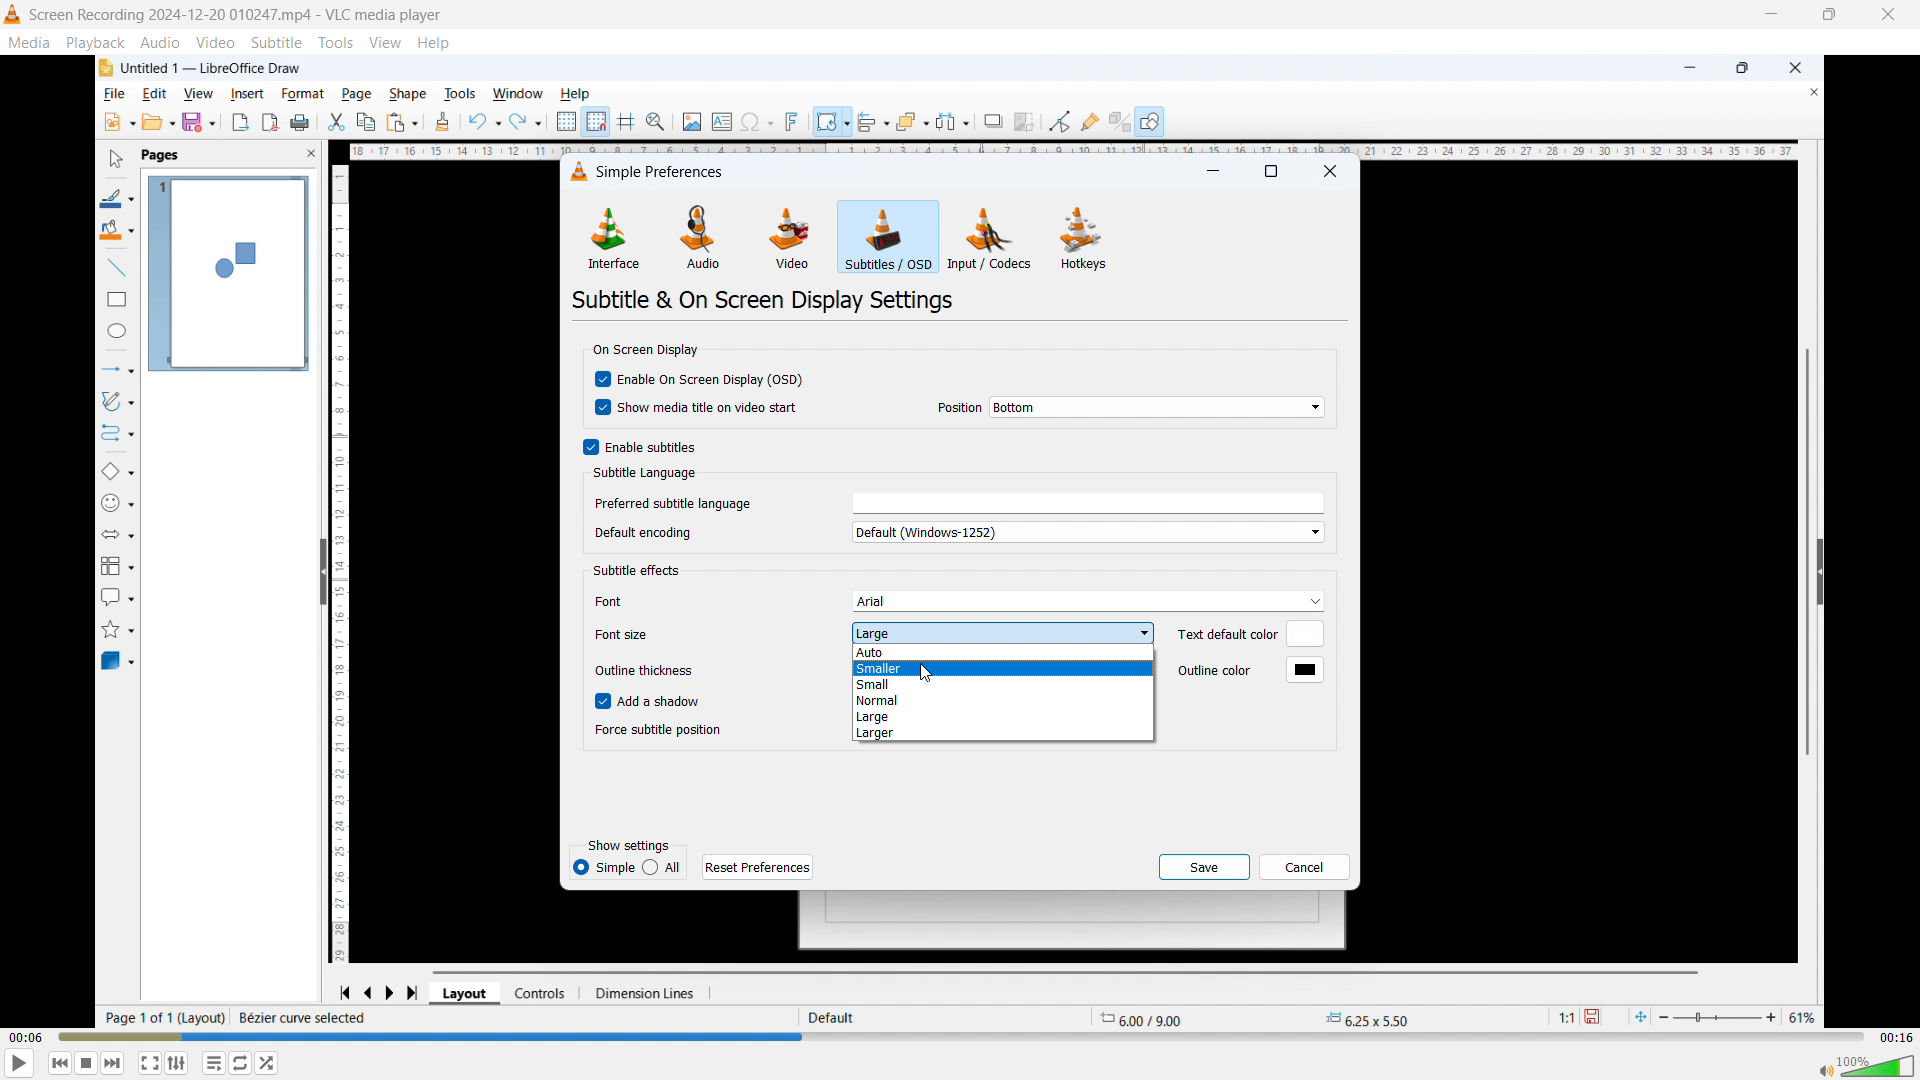 Image resolution: width=1920 pixels, height=1080 pixels. What do you see at coordinates (990, 239) in the screenshot?
I see `Input or codecs ` at bounding box center [990, 239].